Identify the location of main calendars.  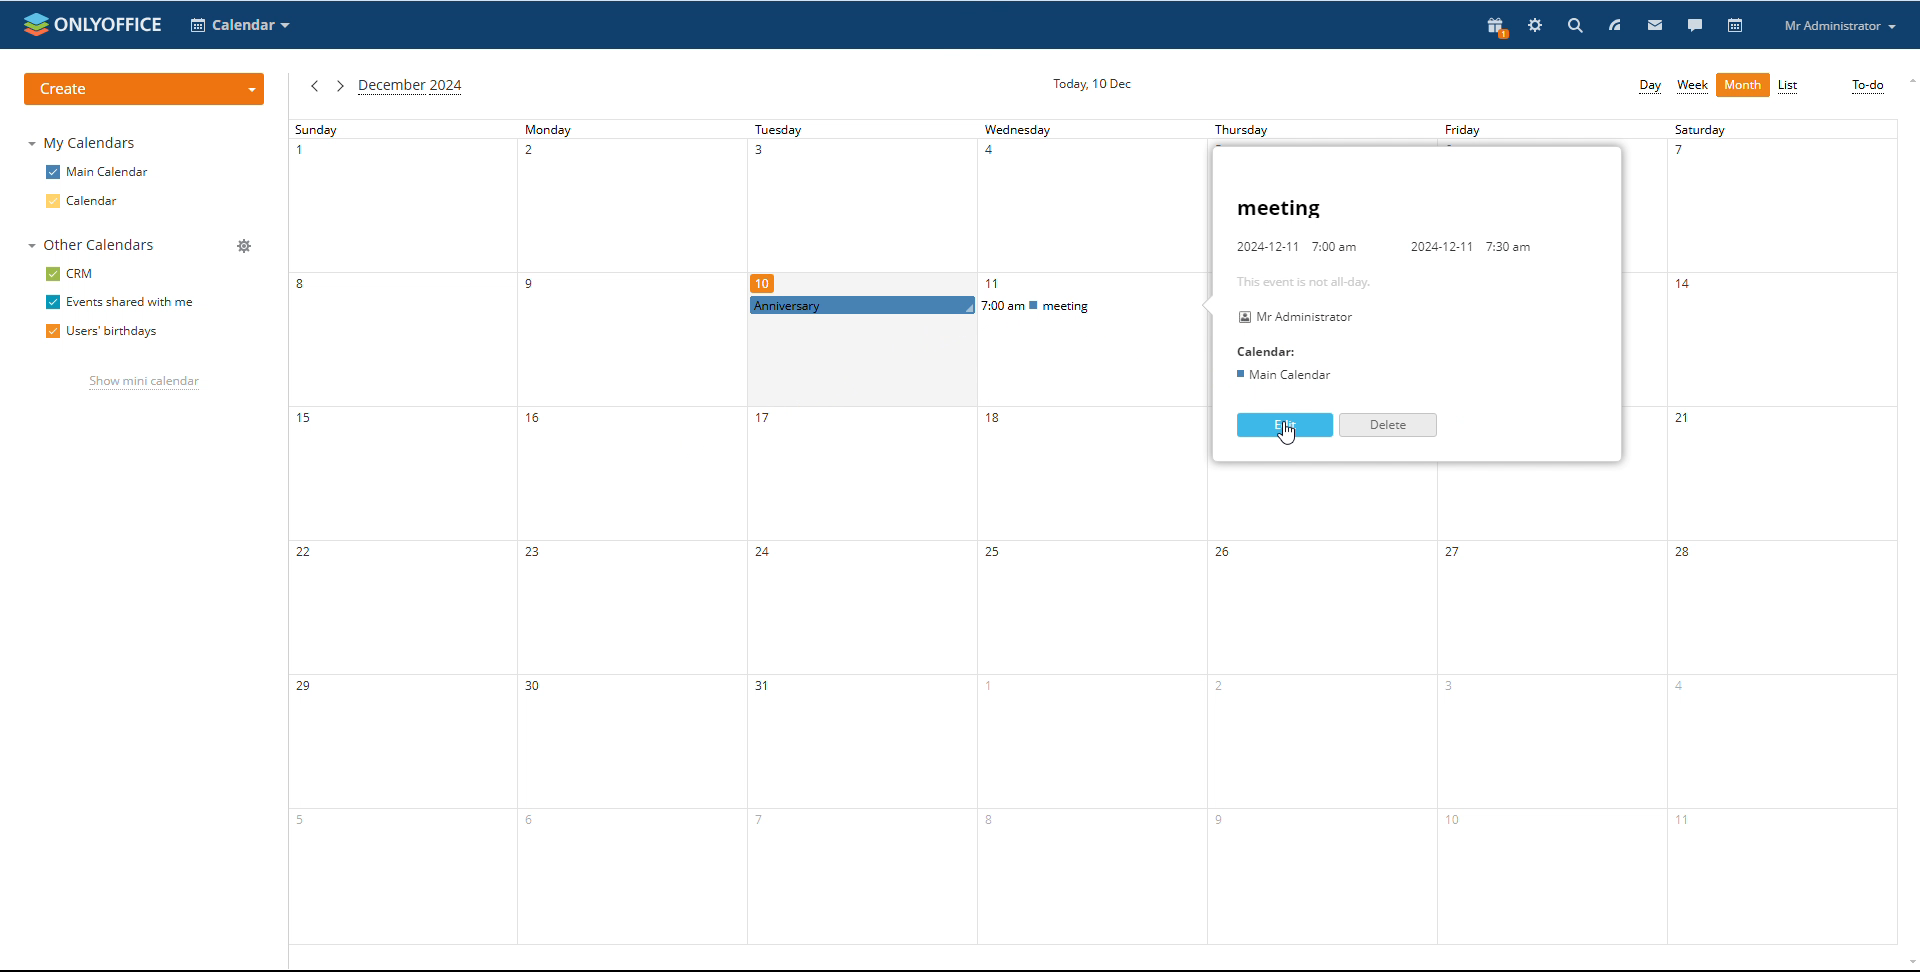
(97, 171).